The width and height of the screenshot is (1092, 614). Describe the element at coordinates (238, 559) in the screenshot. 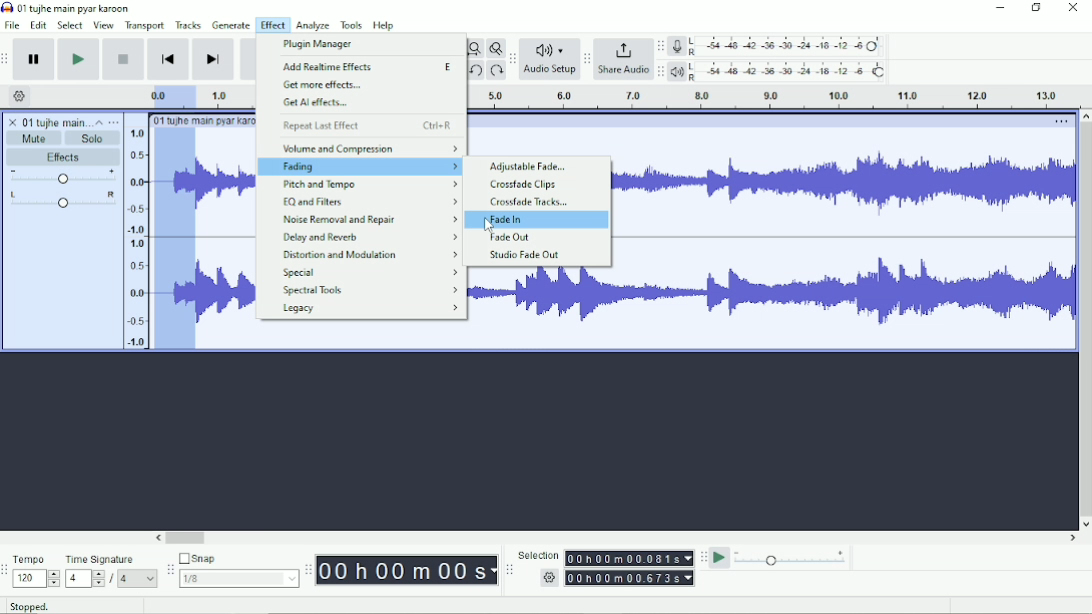

I see `Snap` at that location.